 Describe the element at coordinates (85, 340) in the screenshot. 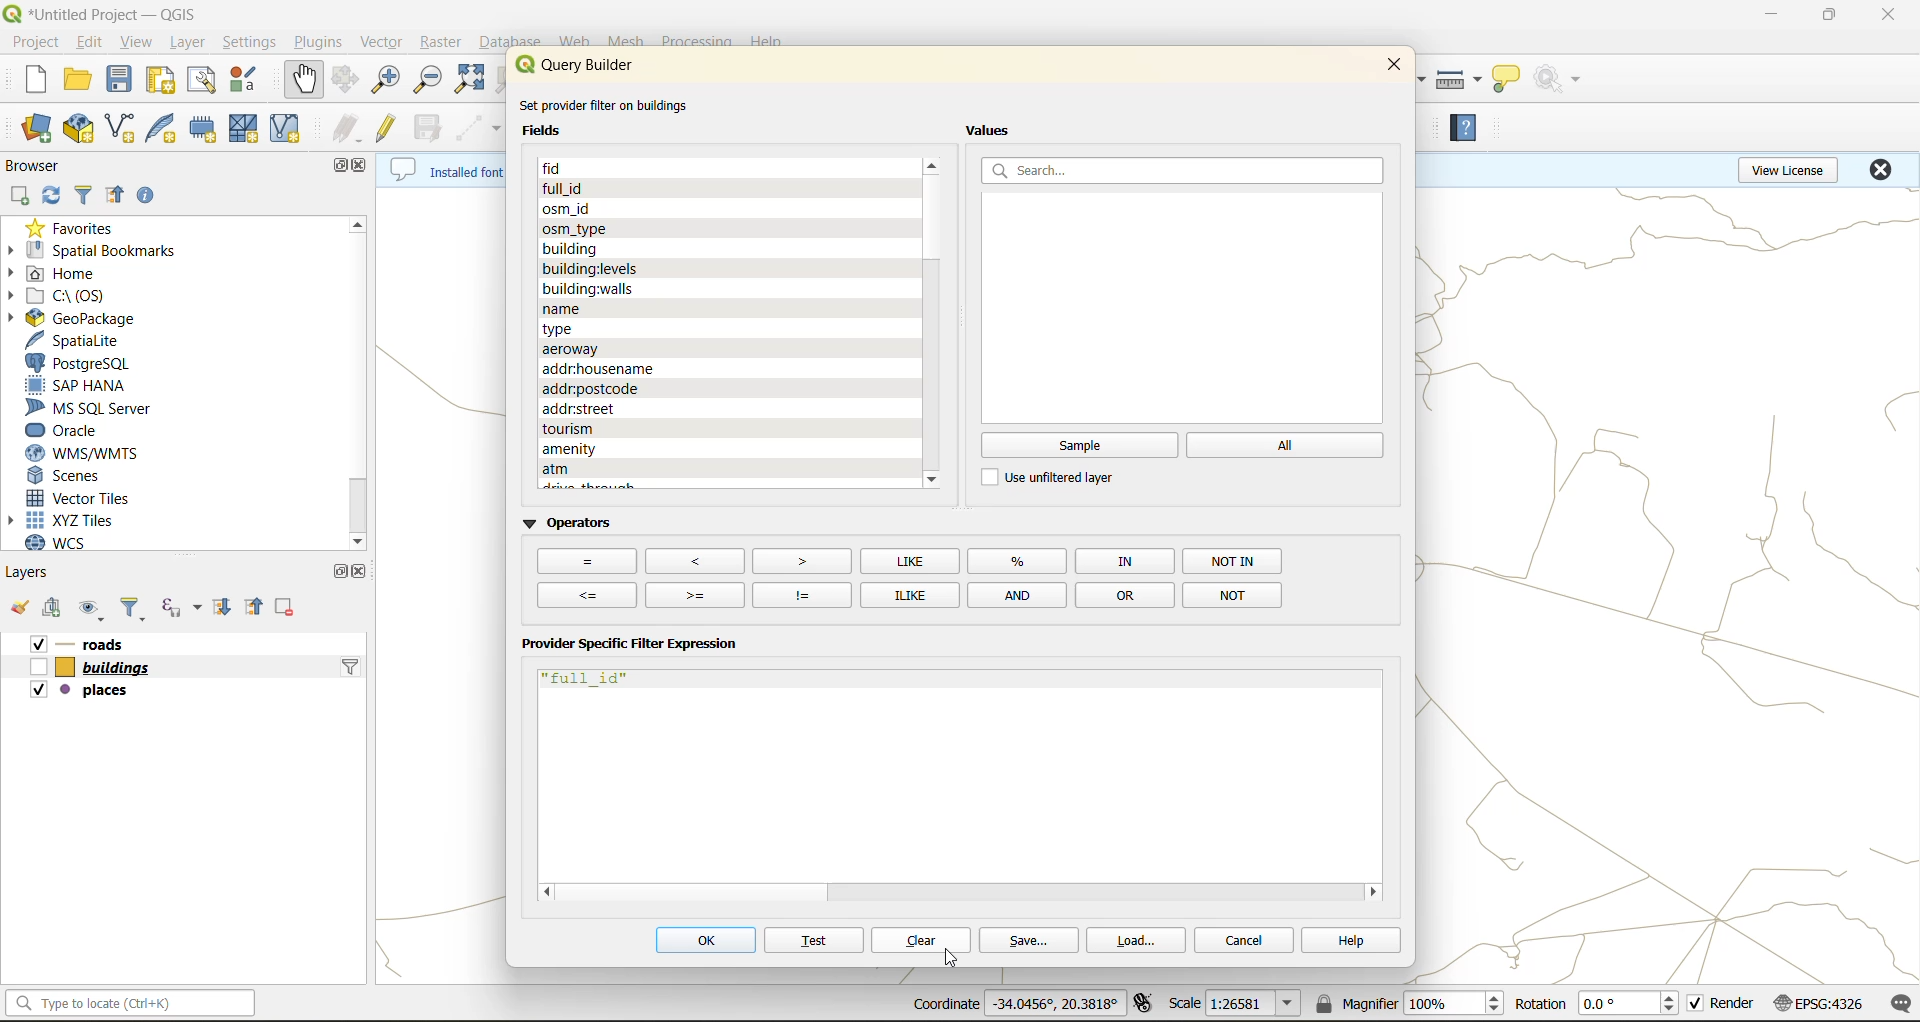

I see `spatialite` at that location.